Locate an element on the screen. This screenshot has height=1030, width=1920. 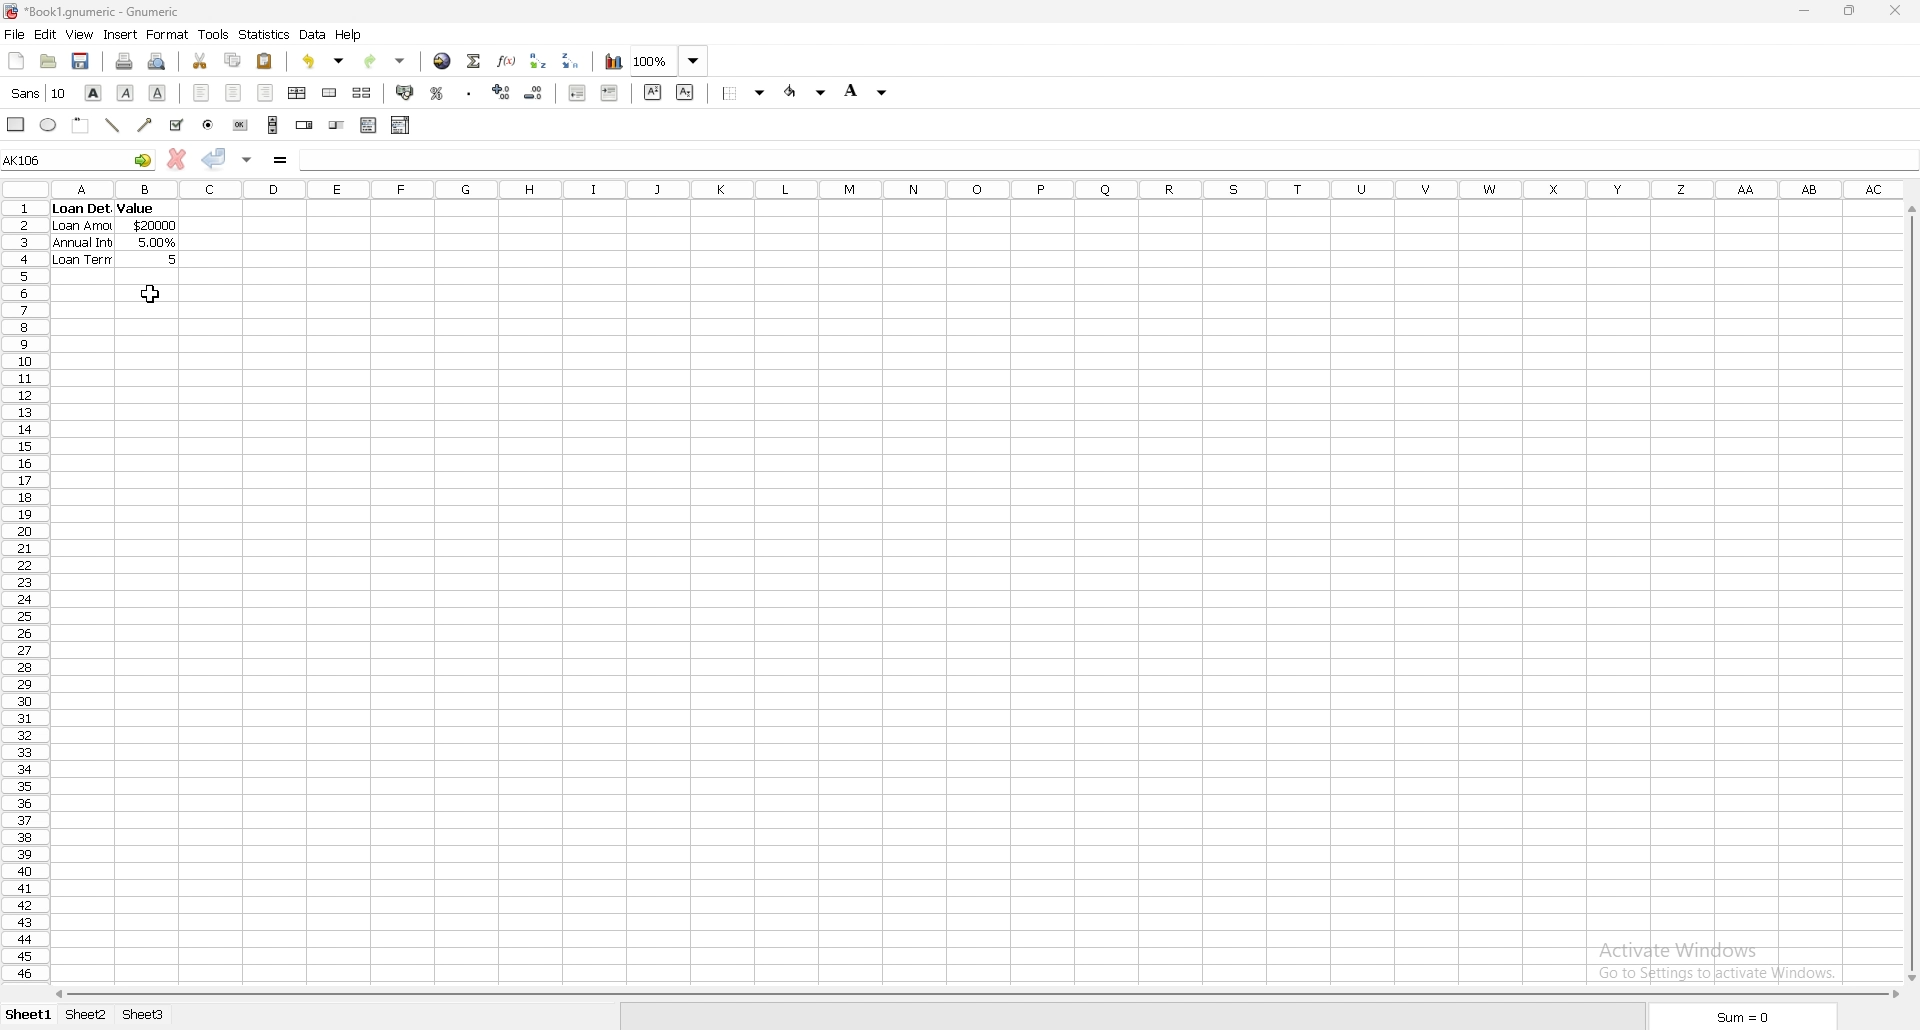
italic is located at coordinates (125, 93).